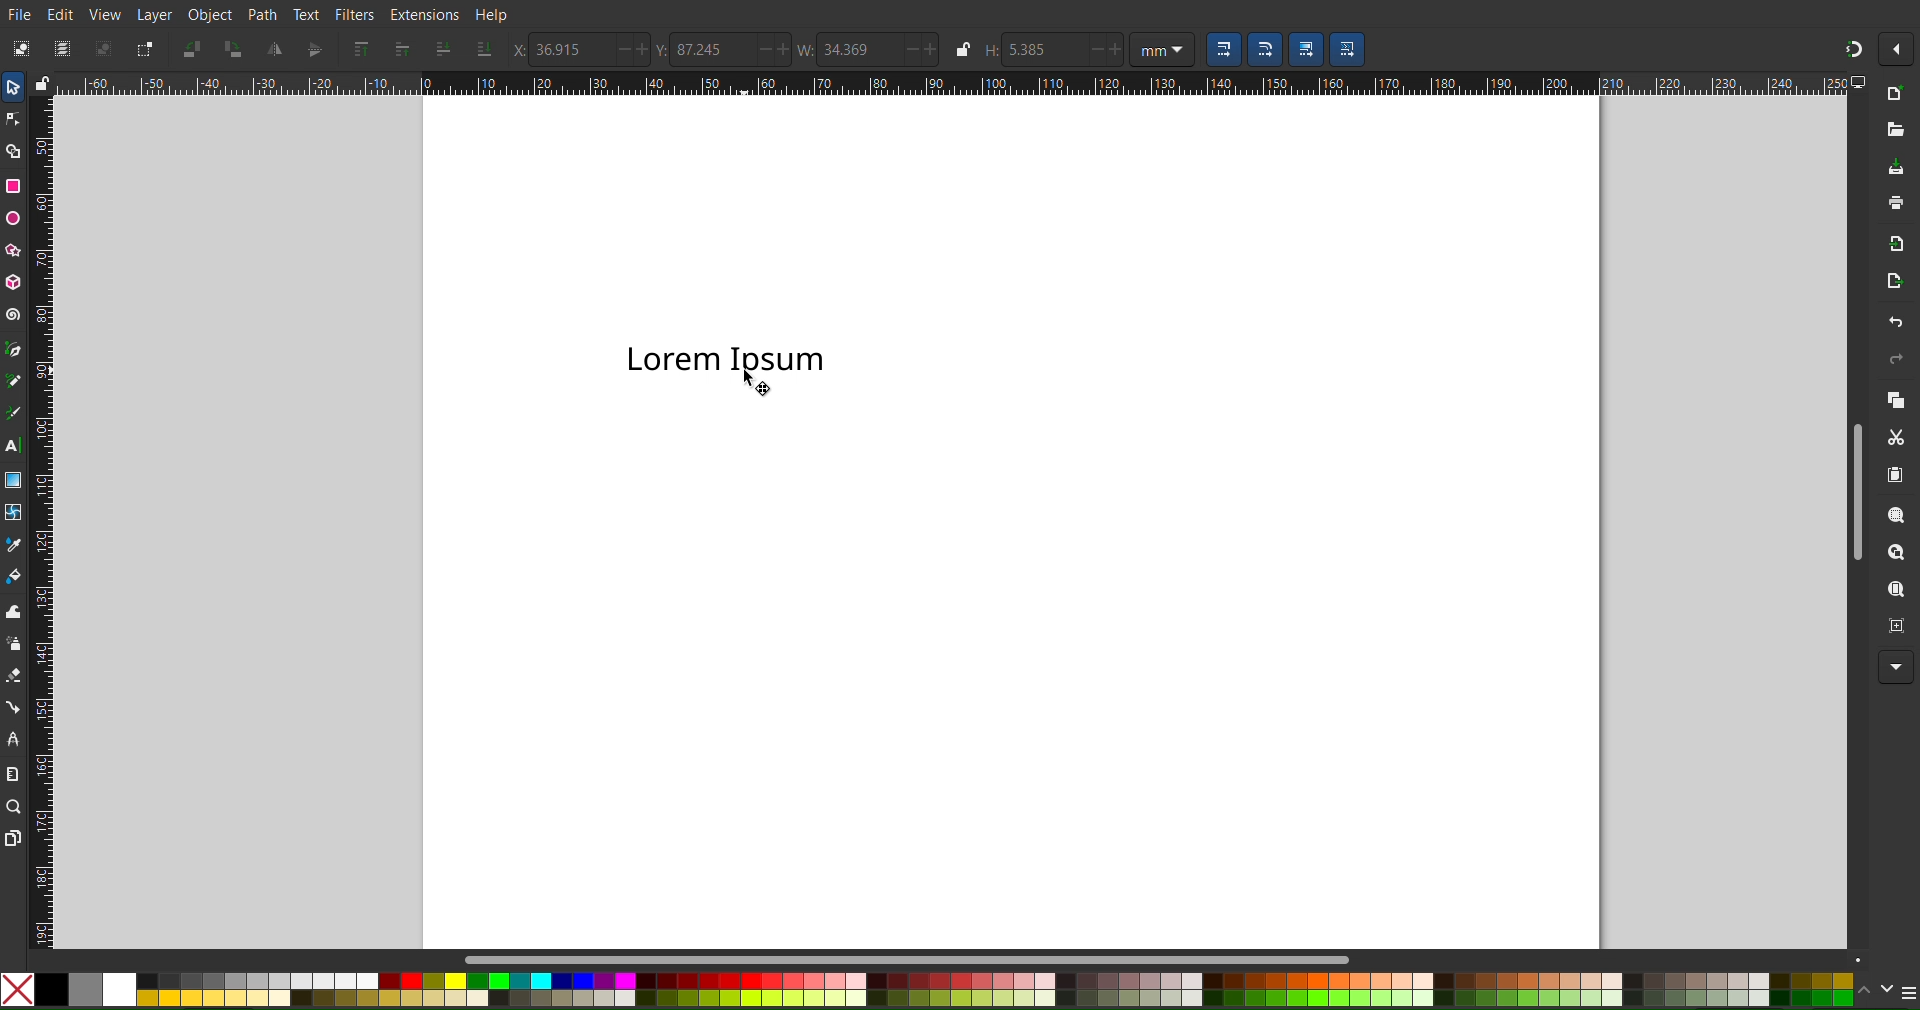  I want to click on Spiral, so click(14, 315).